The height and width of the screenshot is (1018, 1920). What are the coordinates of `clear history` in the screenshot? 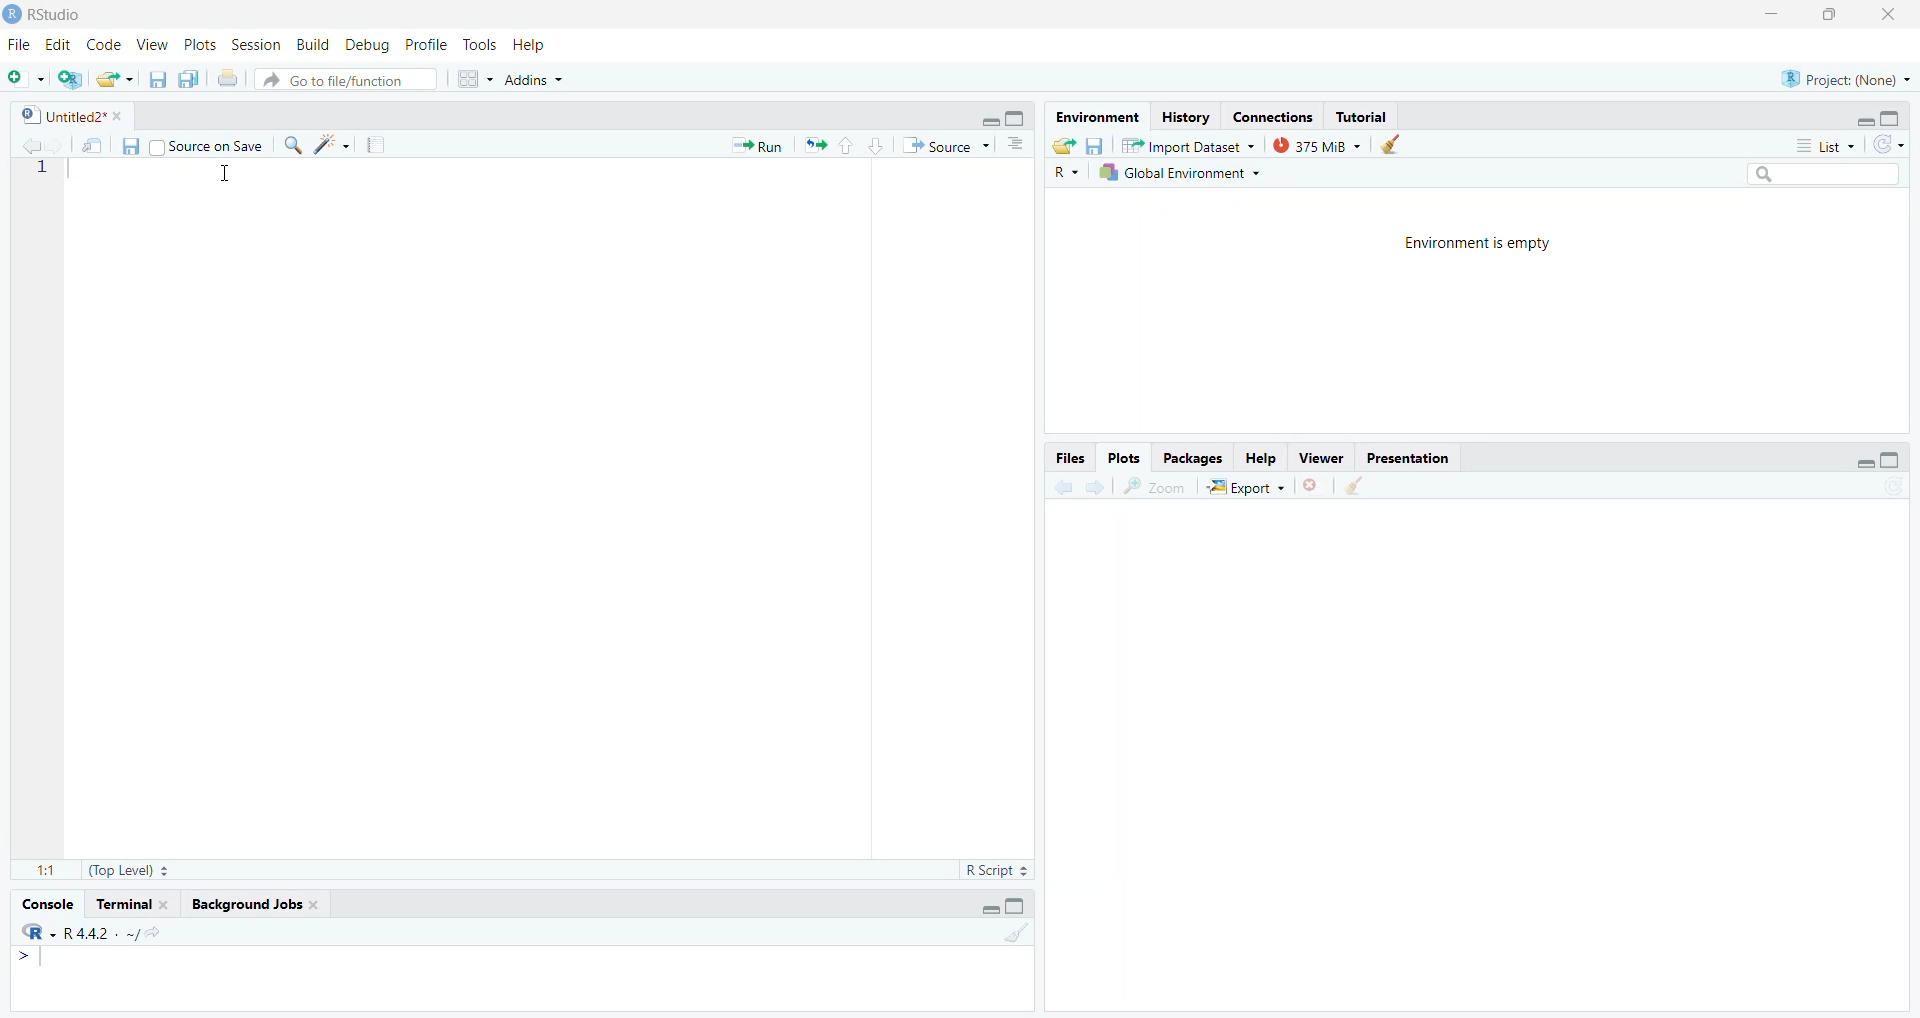 It's located at (1395, 145).